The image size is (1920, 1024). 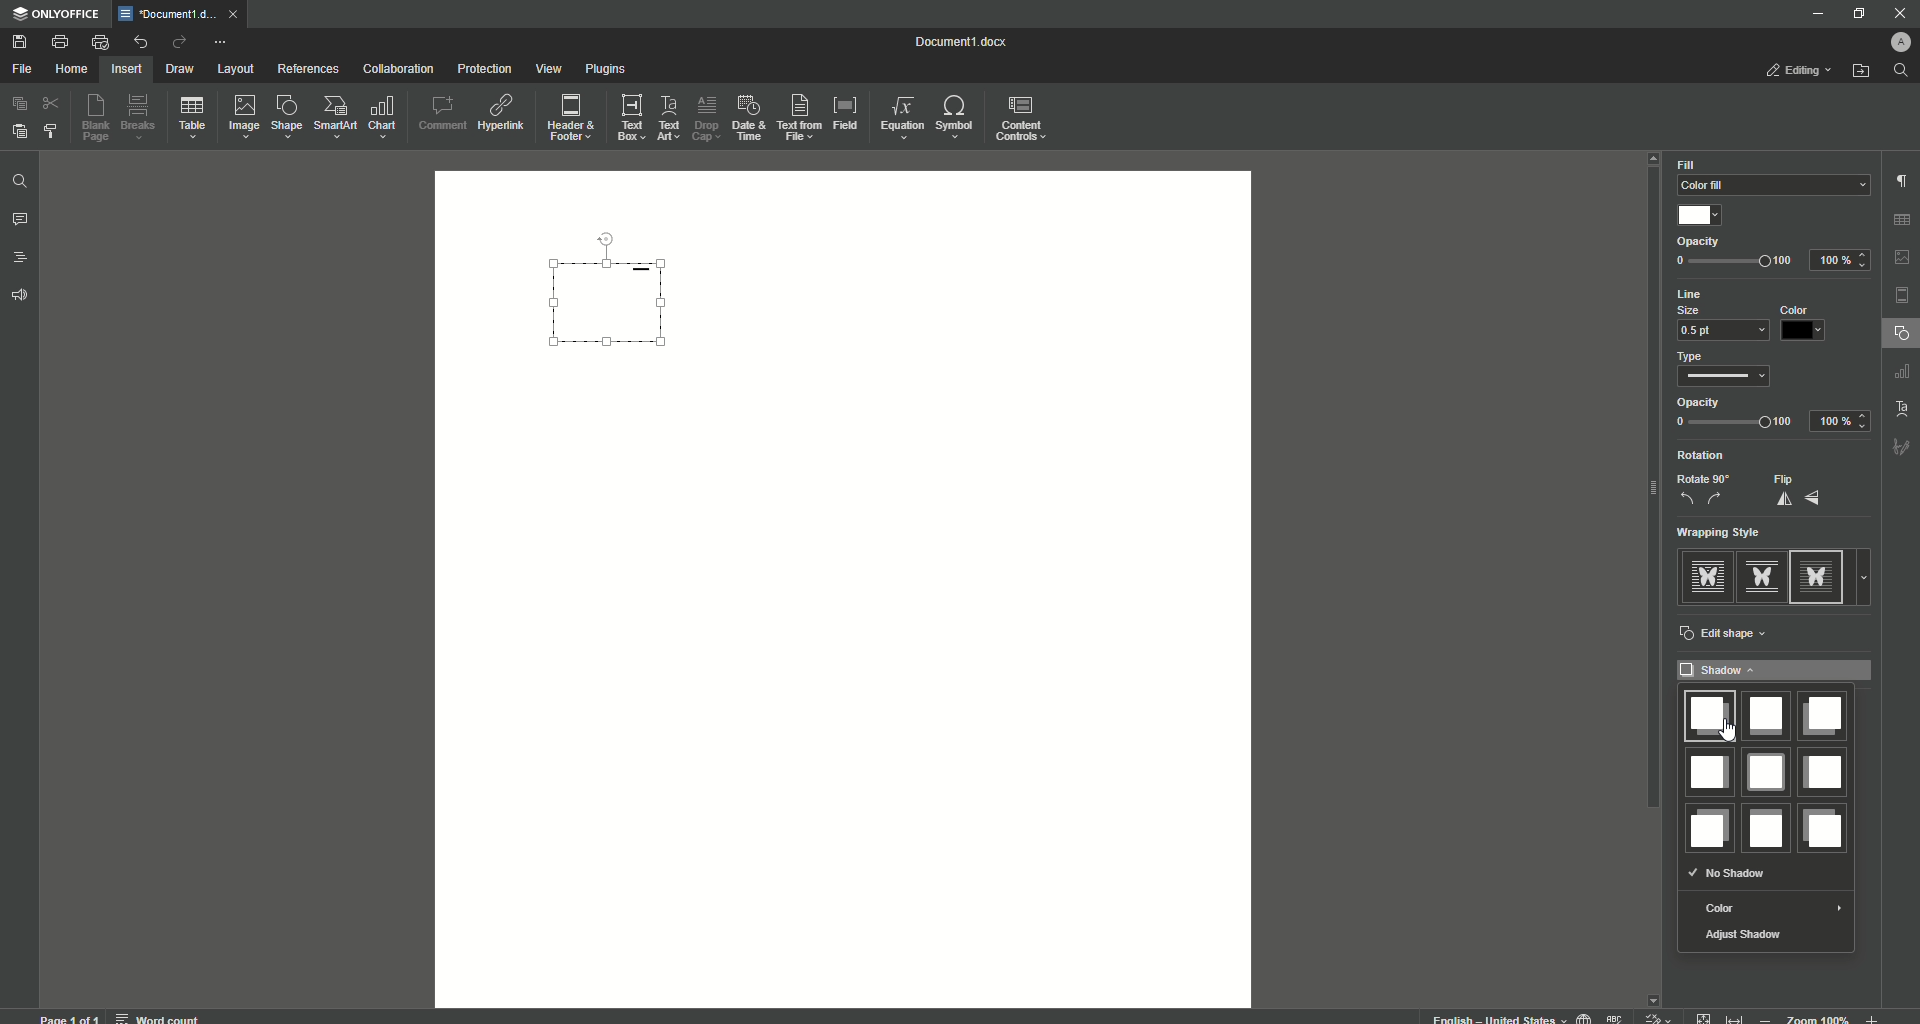 I want to click on fit to page, so click(x=1705, y=1017).